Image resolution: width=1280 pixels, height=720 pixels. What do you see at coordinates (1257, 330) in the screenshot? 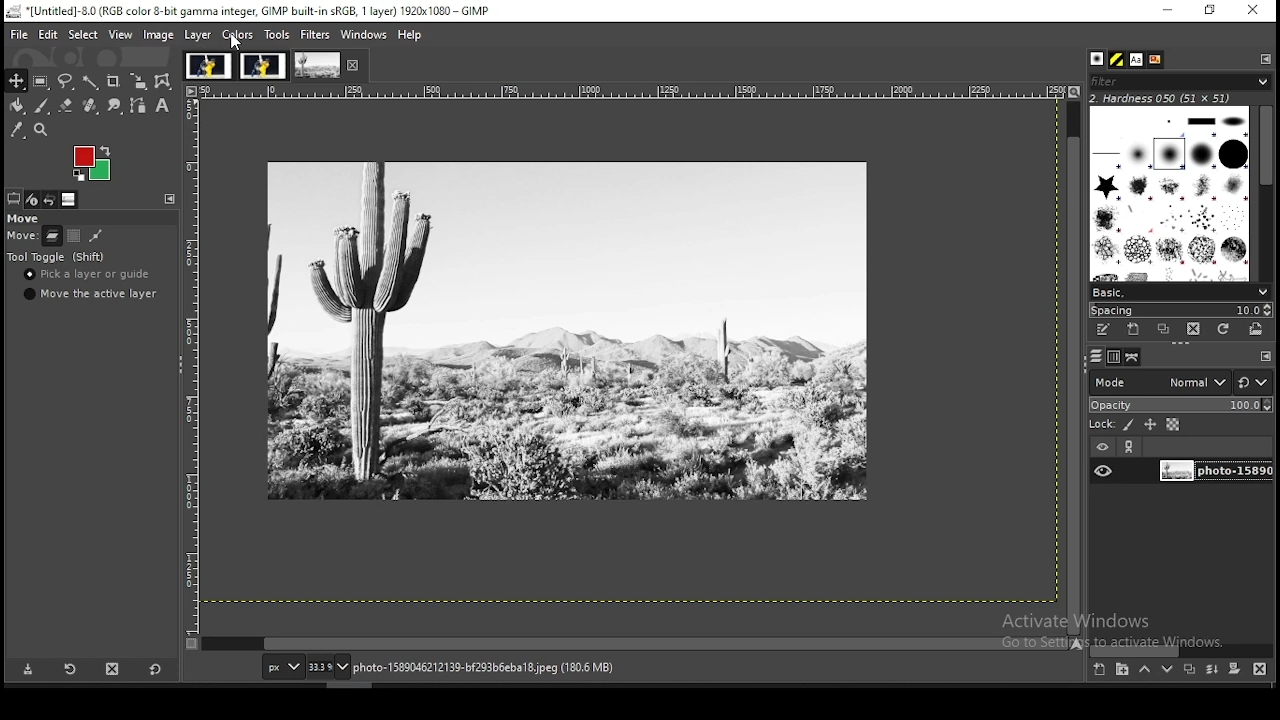
I see `open brush as image` at bounding box center [1257, 330].